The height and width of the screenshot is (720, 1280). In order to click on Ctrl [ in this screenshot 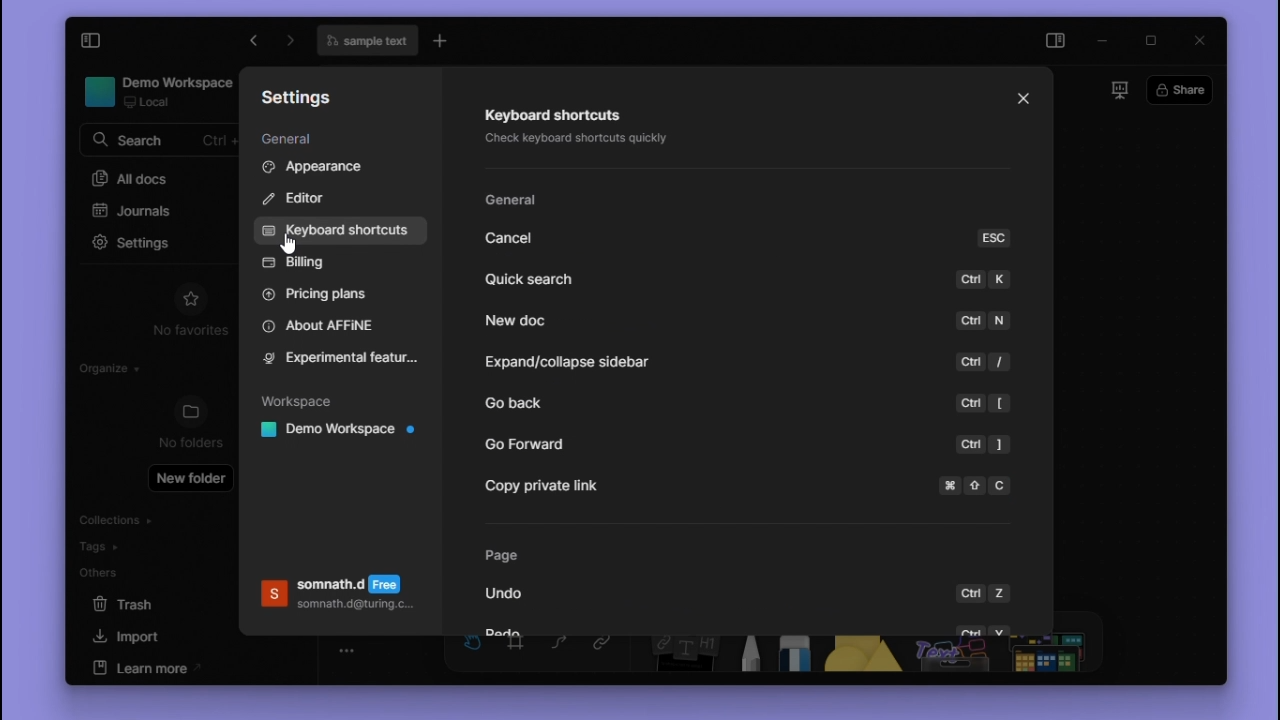, I will do `click(983, 405)`.